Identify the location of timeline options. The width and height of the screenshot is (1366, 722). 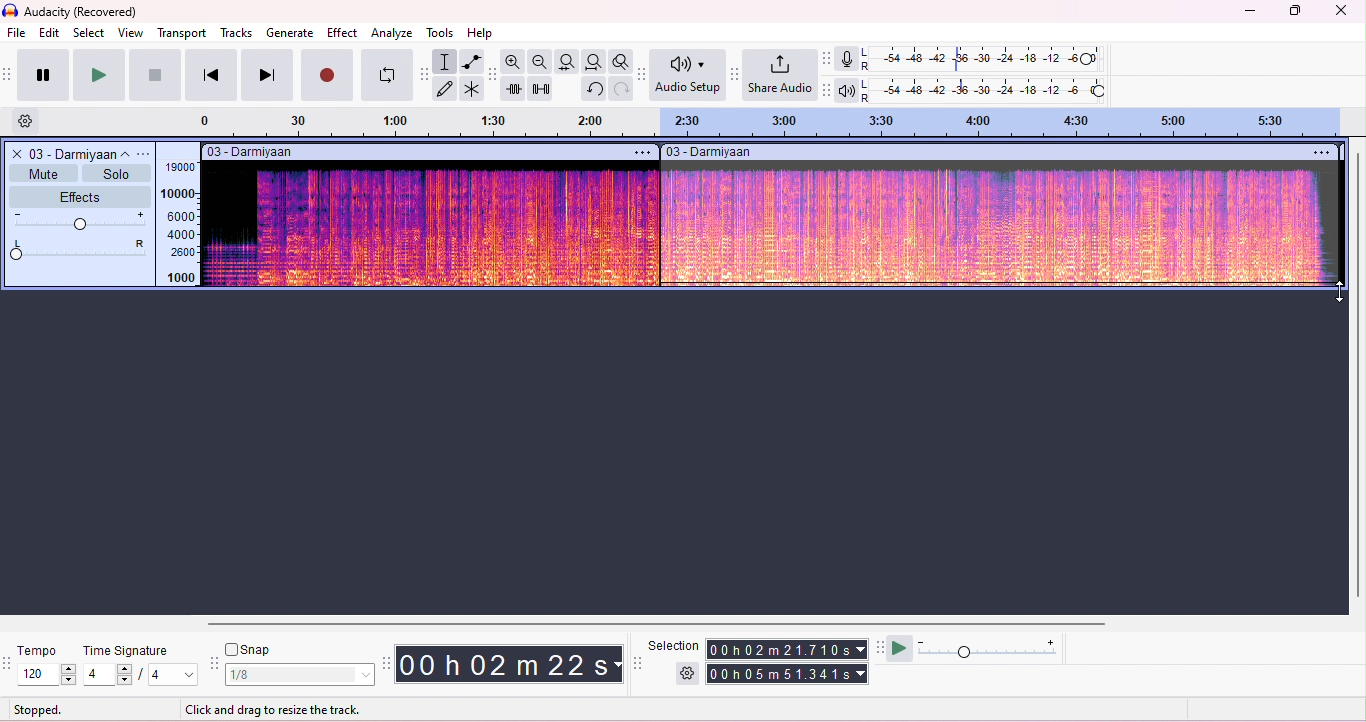
(27, 122).